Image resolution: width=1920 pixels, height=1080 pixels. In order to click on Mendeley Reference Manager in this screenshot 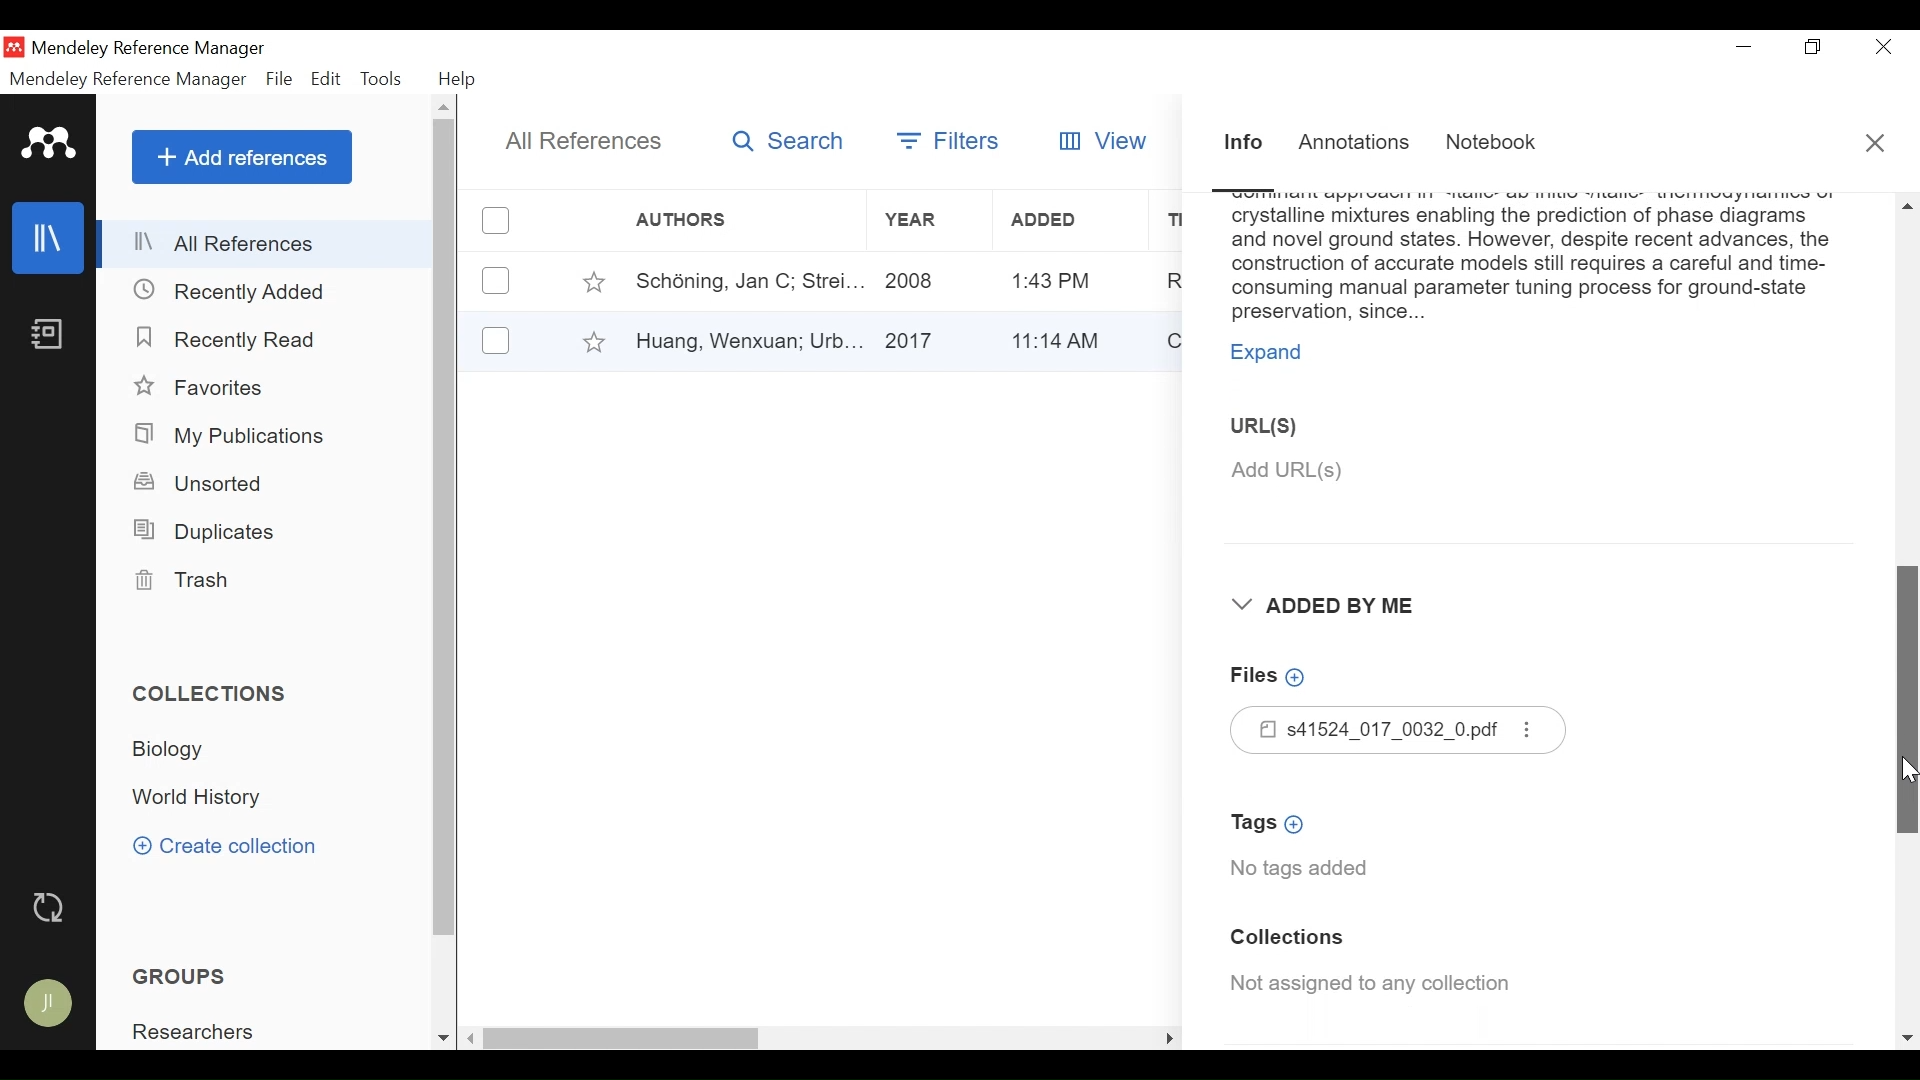, I will do `click(153, 48)`.